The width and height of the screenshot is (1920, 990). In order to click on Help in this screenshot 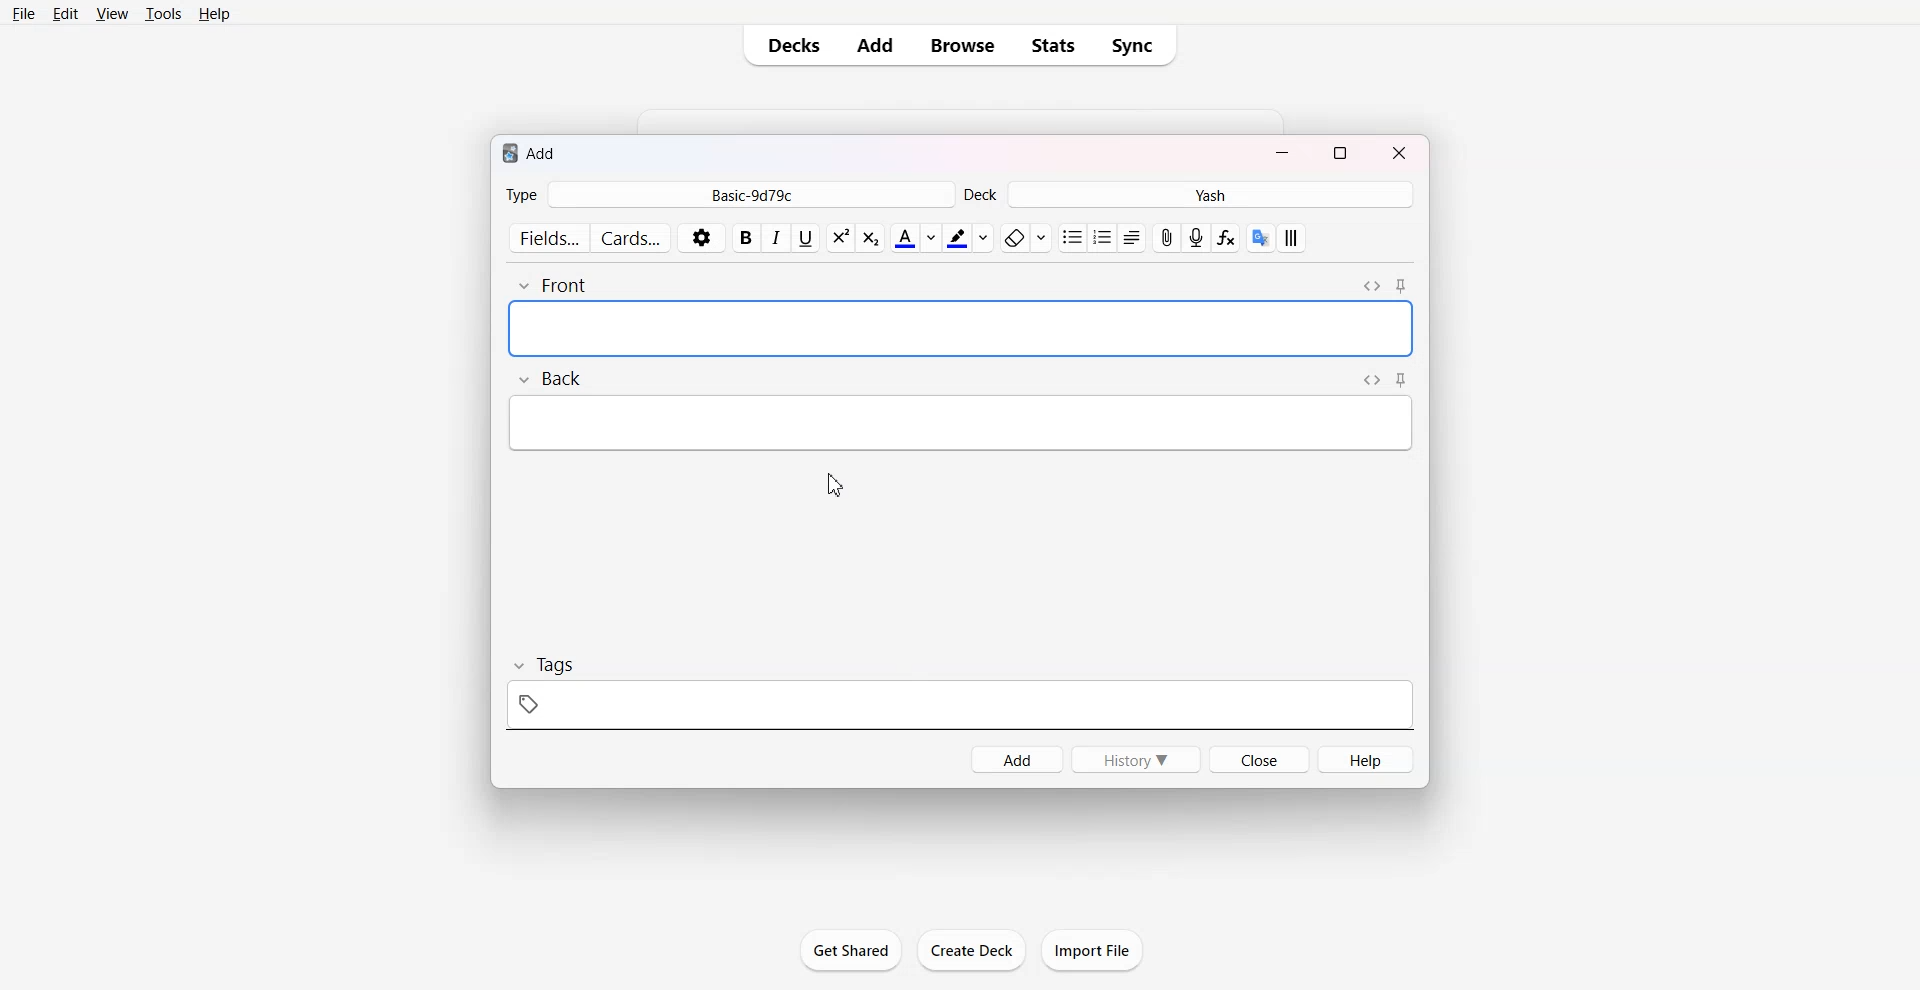, I will do `click(218, 15)`.